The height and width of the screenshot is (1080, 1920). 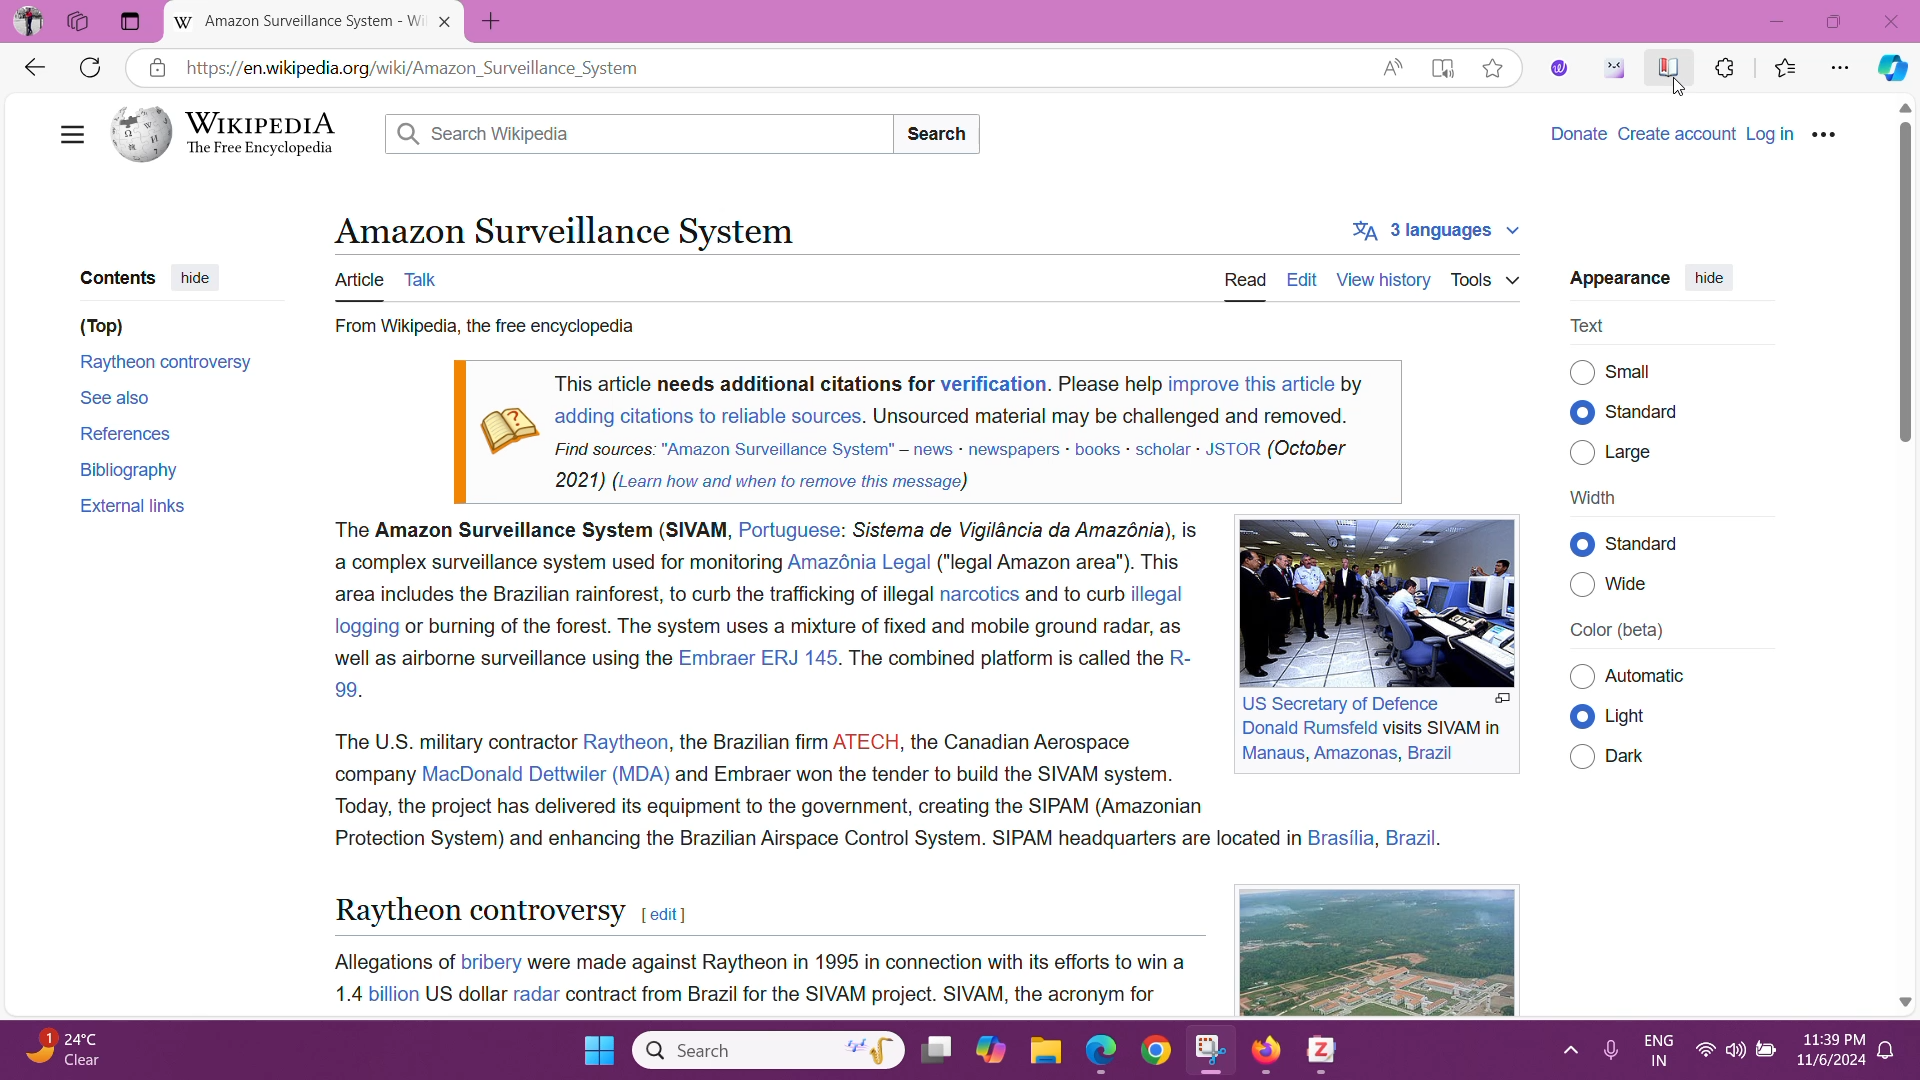 I want to click on Amazon Surveillance System, so click(x=562, y=229).